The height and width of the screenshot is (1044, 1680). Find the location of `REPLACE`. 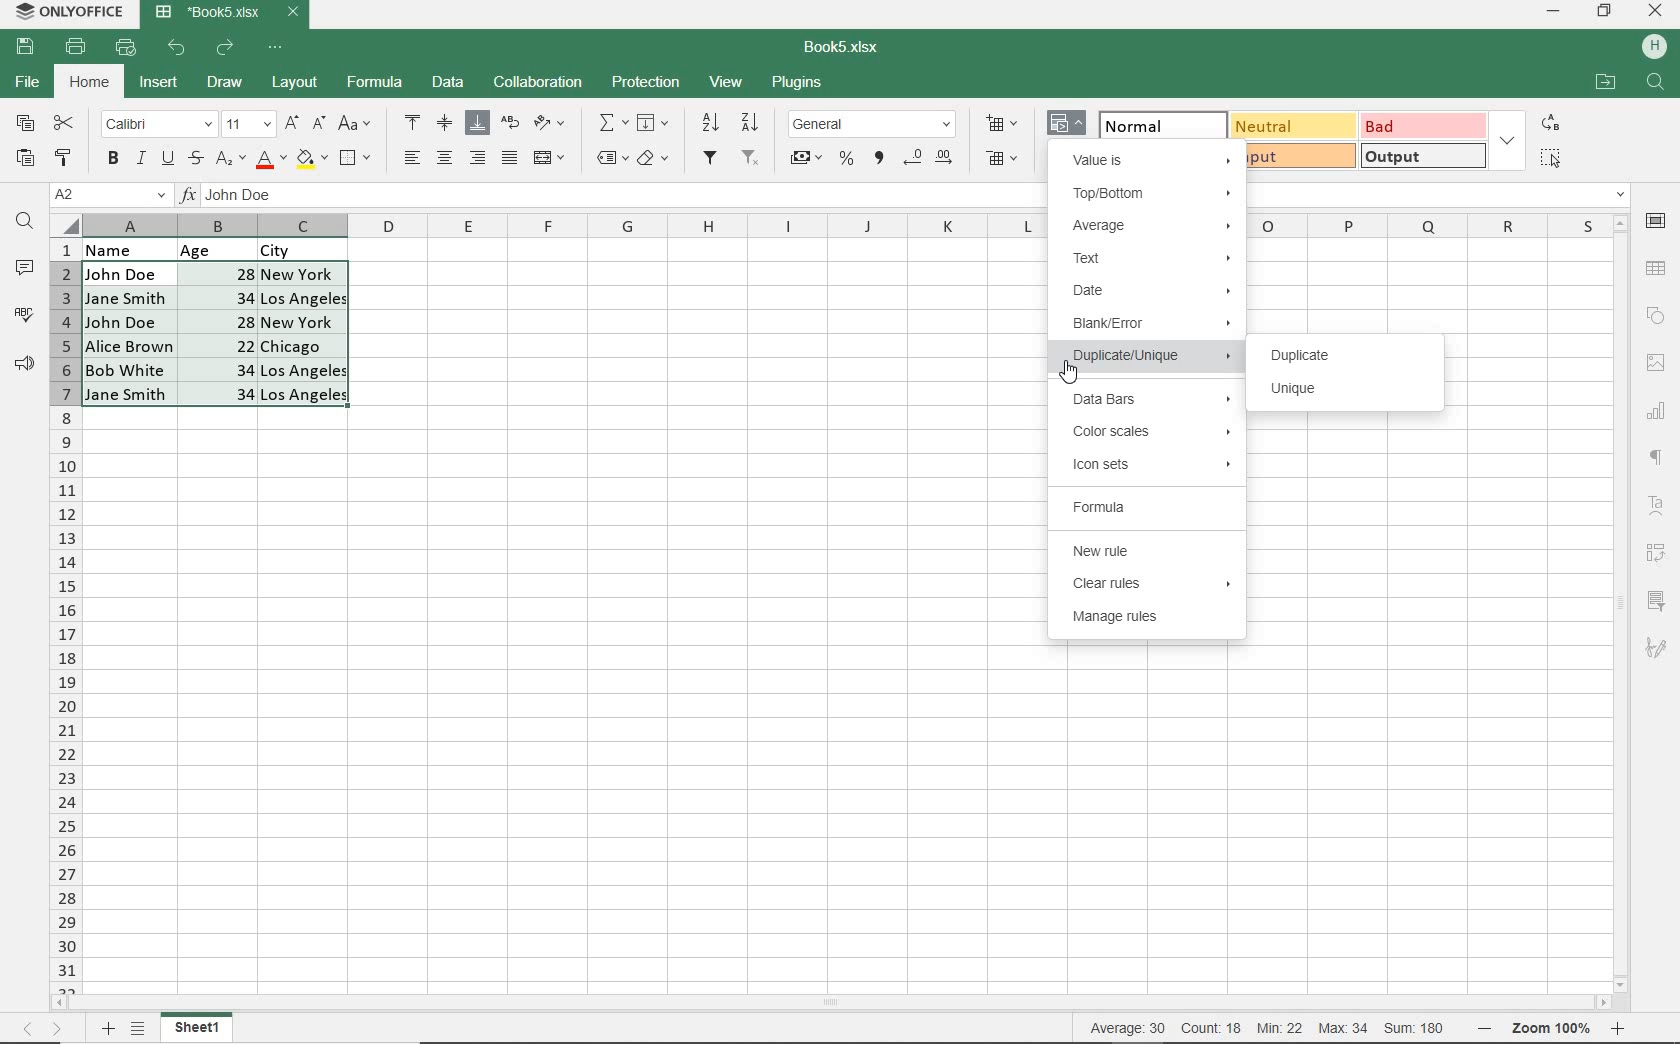

REPLACE is located at coordinates (1549, 122).